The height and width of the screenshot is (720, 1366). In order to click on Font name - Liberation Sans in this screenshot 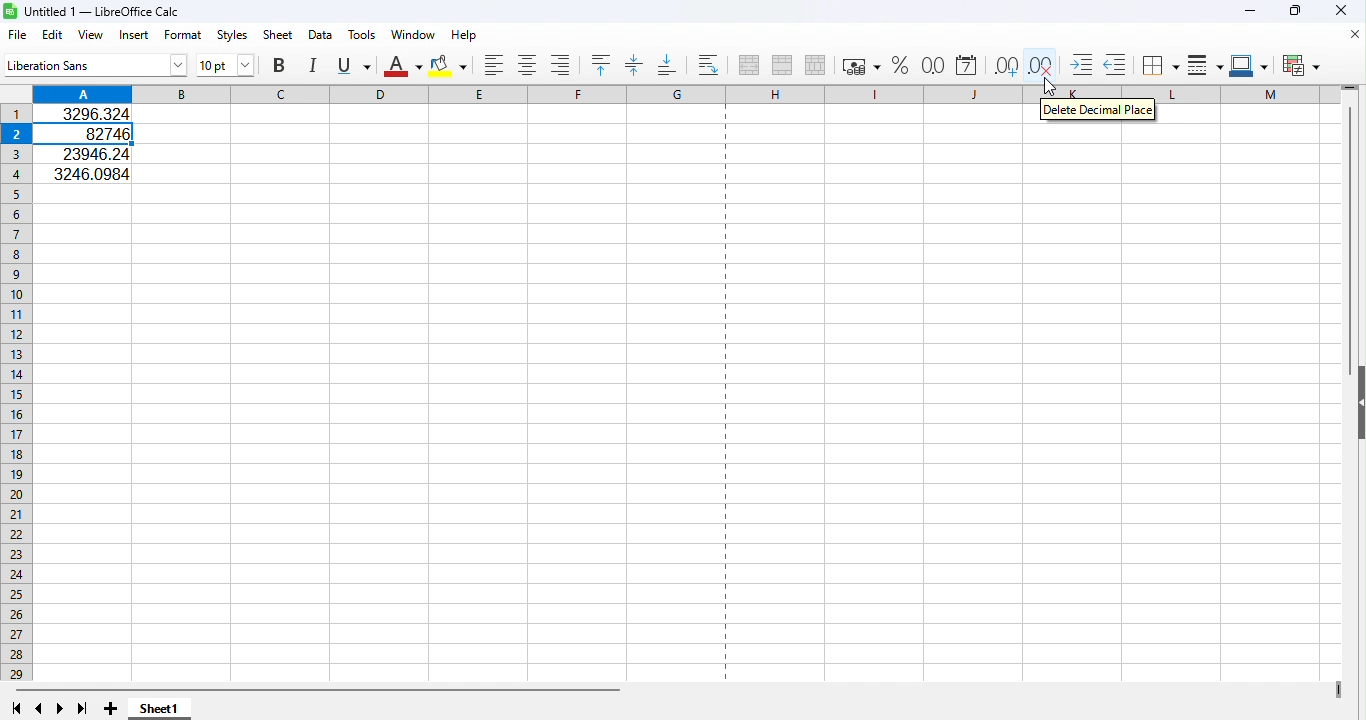, I will do `click(95, 65)`.